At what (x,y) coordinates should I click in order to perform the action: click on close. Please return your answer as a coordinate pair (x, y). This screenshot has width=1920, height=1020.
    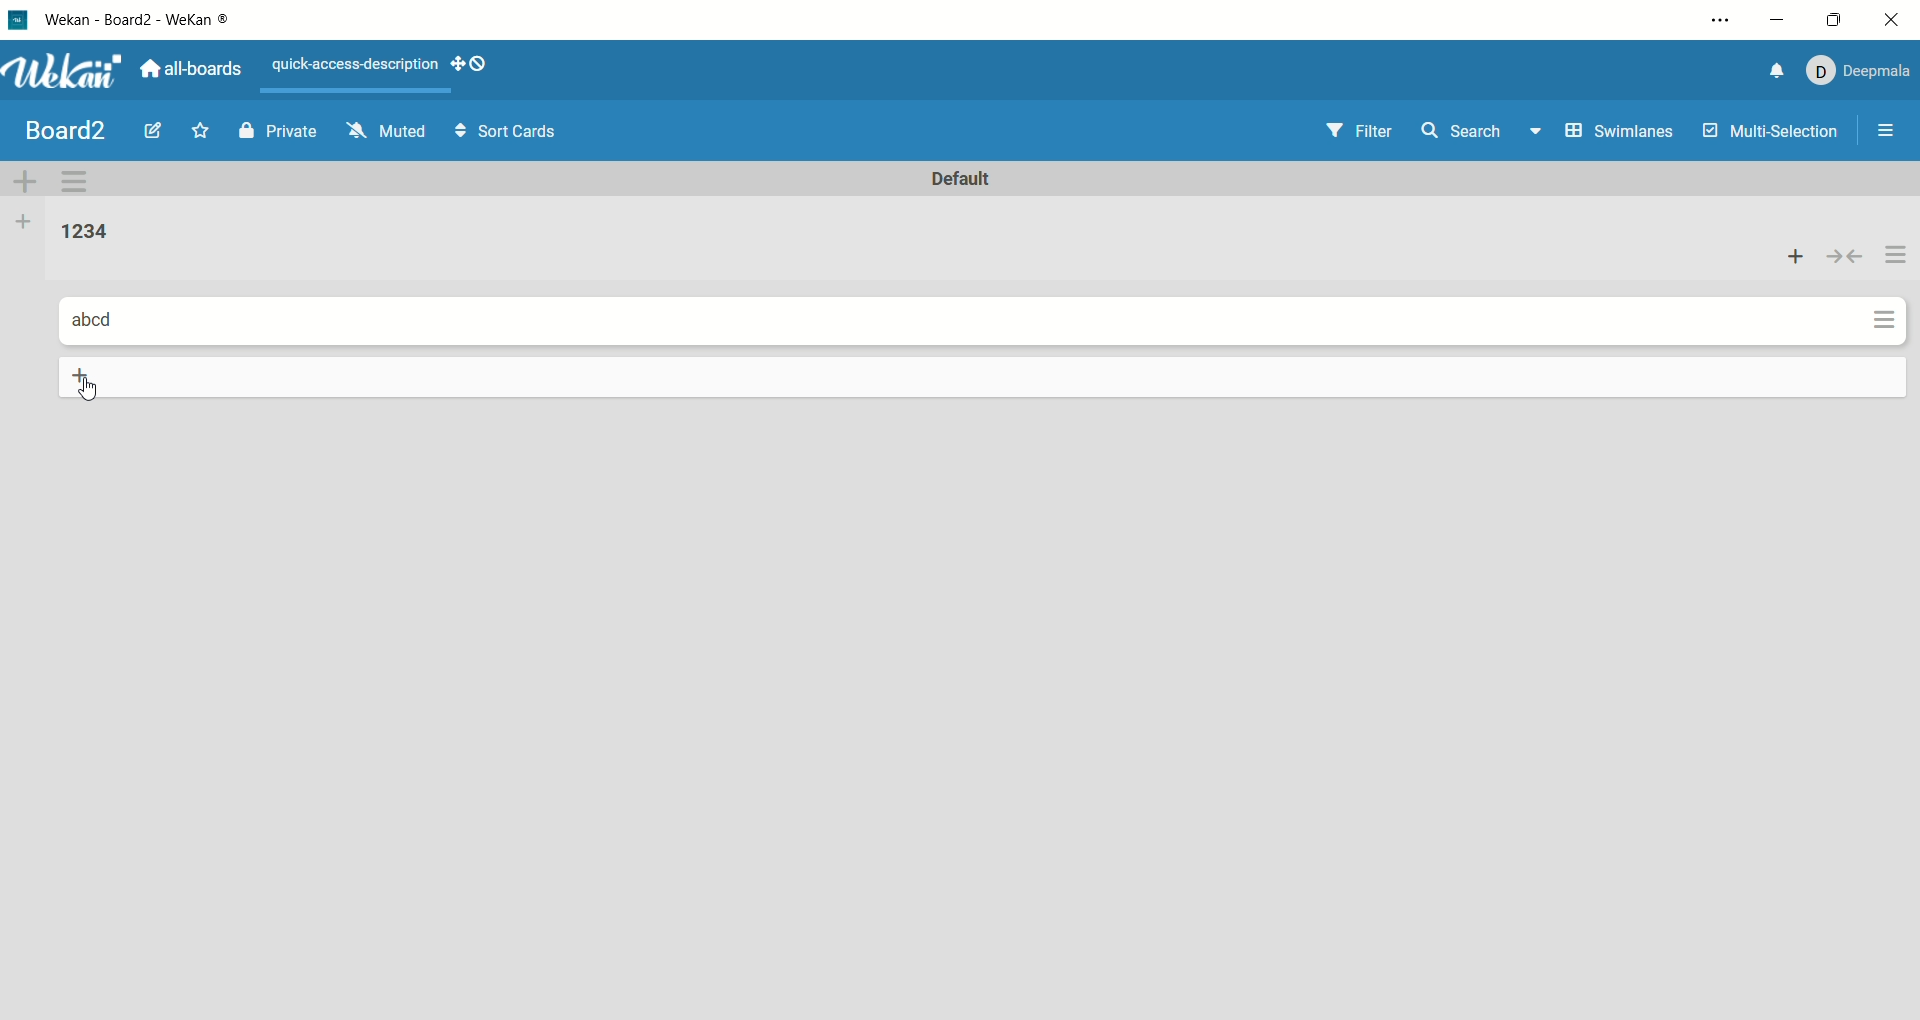
    Looking at the image, I should click on (1896, 21).